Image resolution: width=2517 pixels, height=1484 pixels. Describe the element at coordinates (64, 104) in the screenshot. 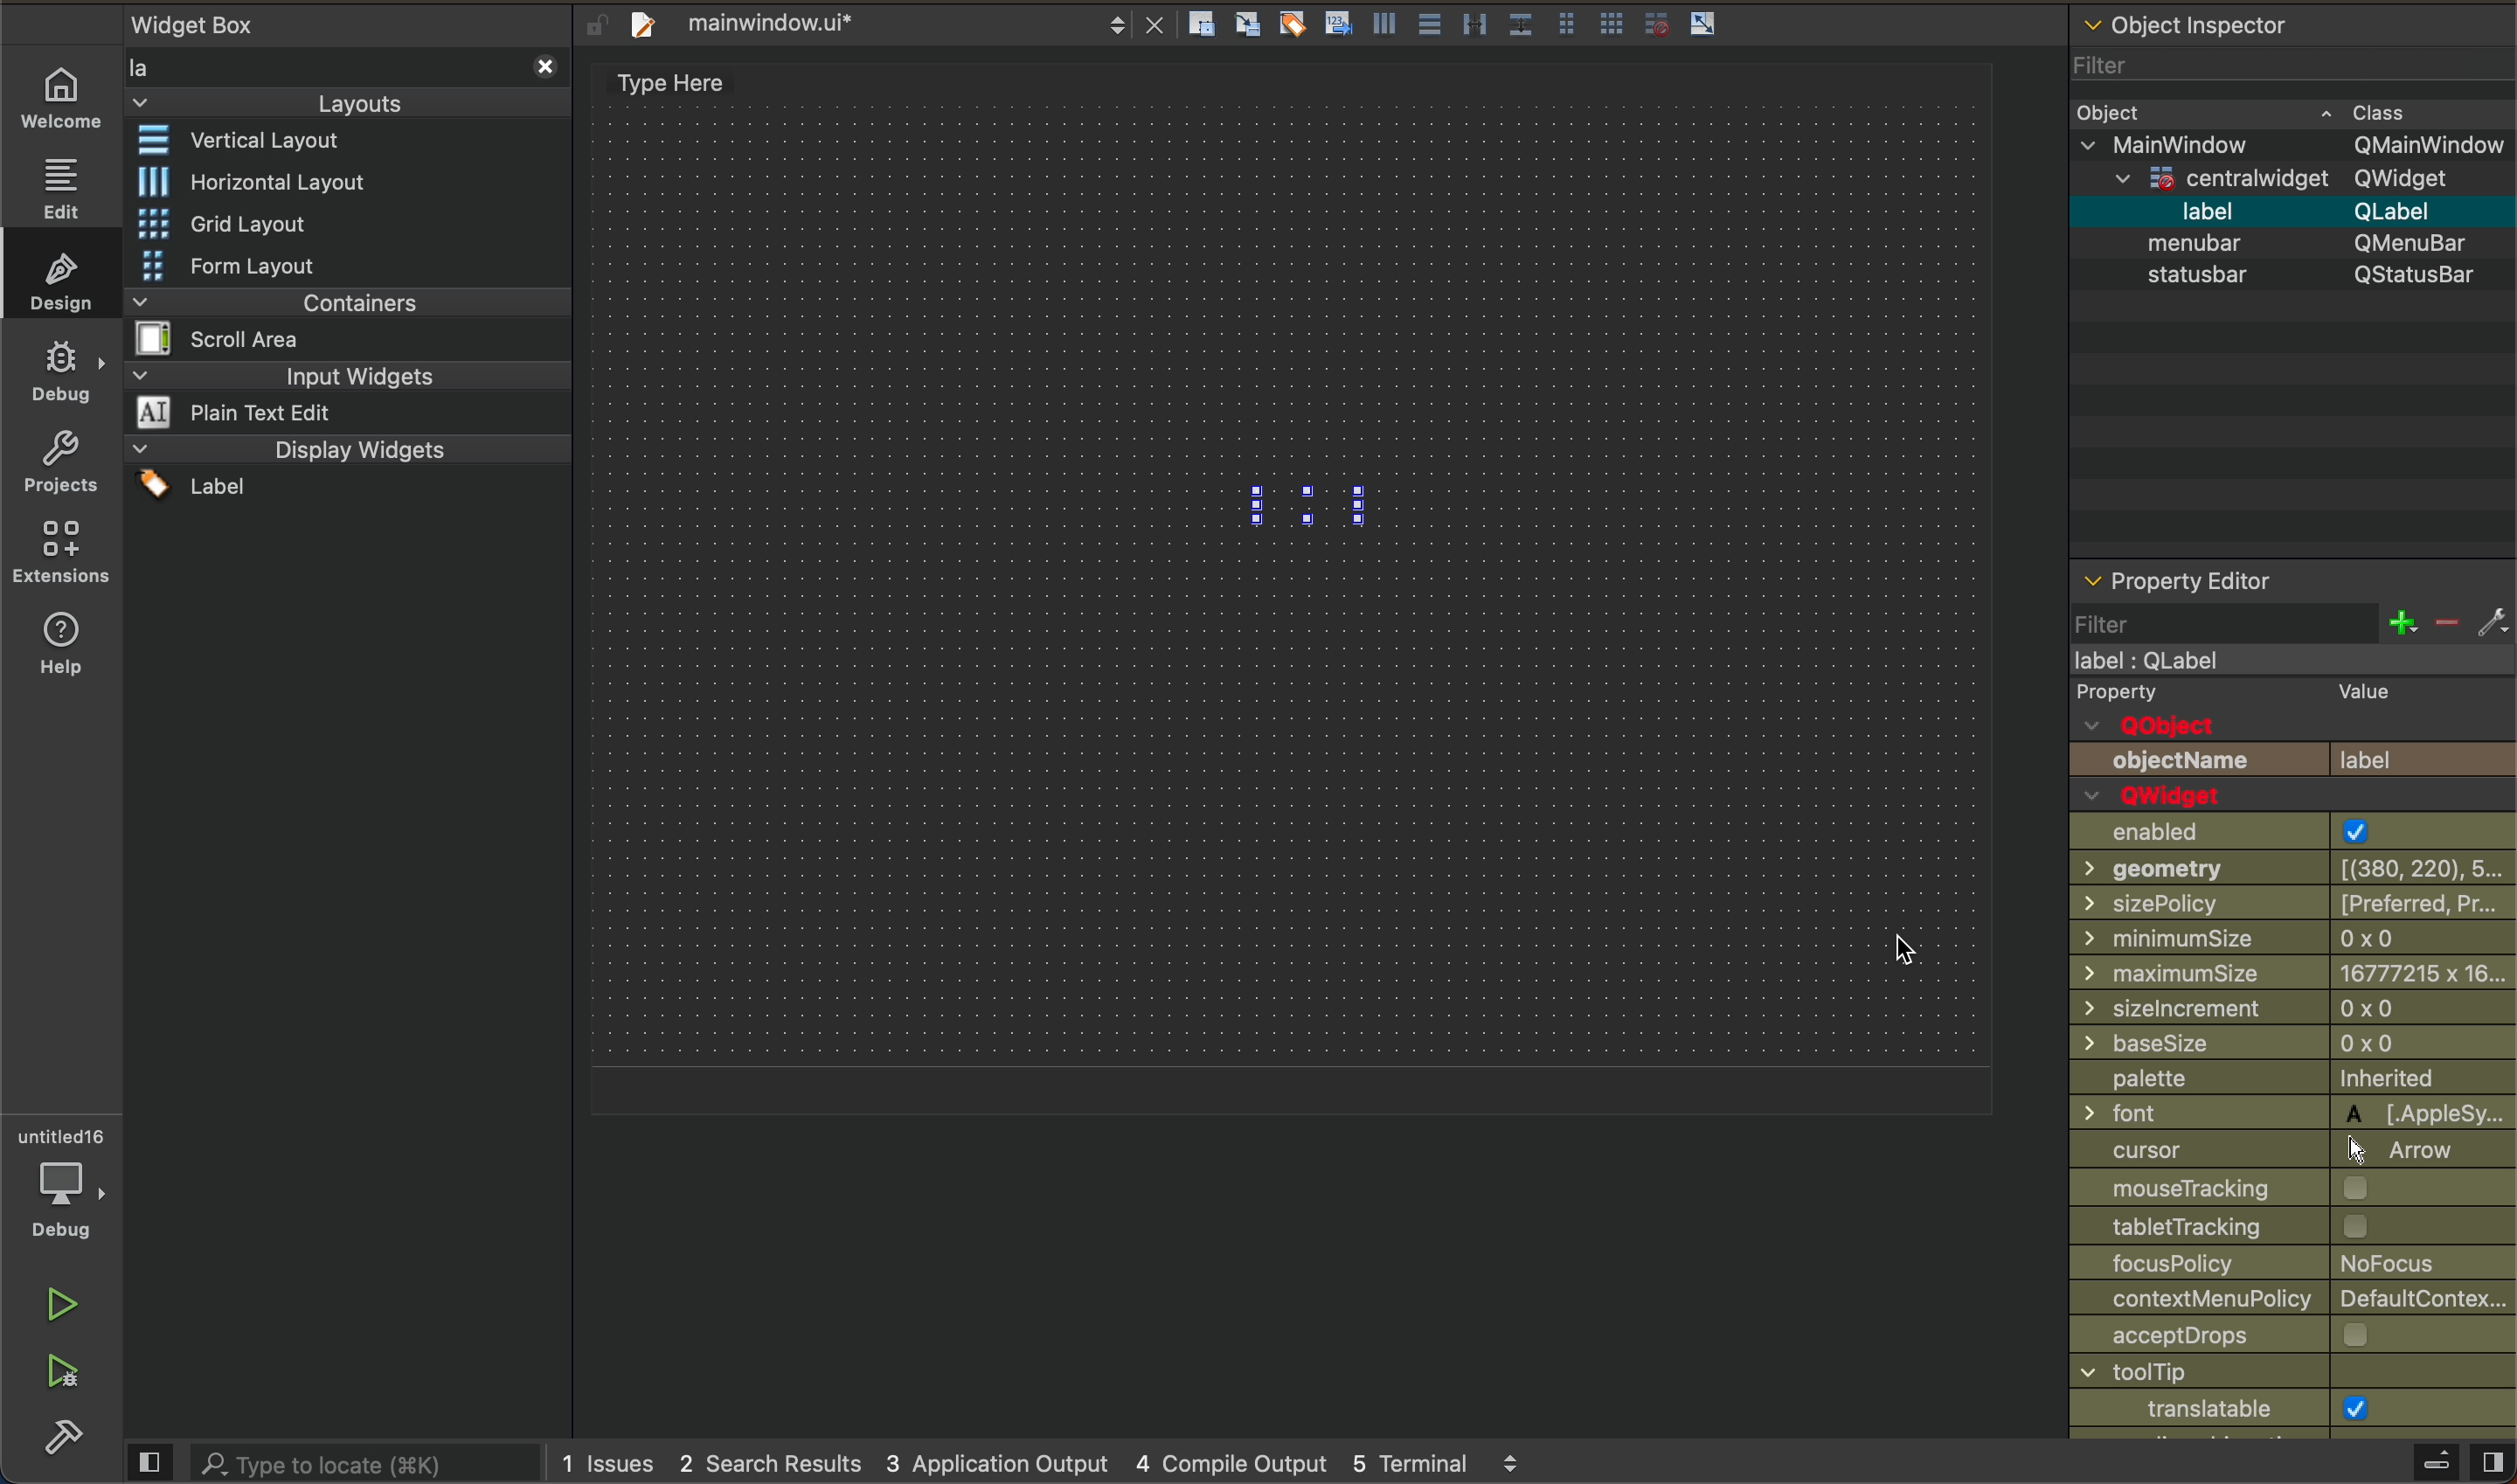

I see `welcome` at that location.